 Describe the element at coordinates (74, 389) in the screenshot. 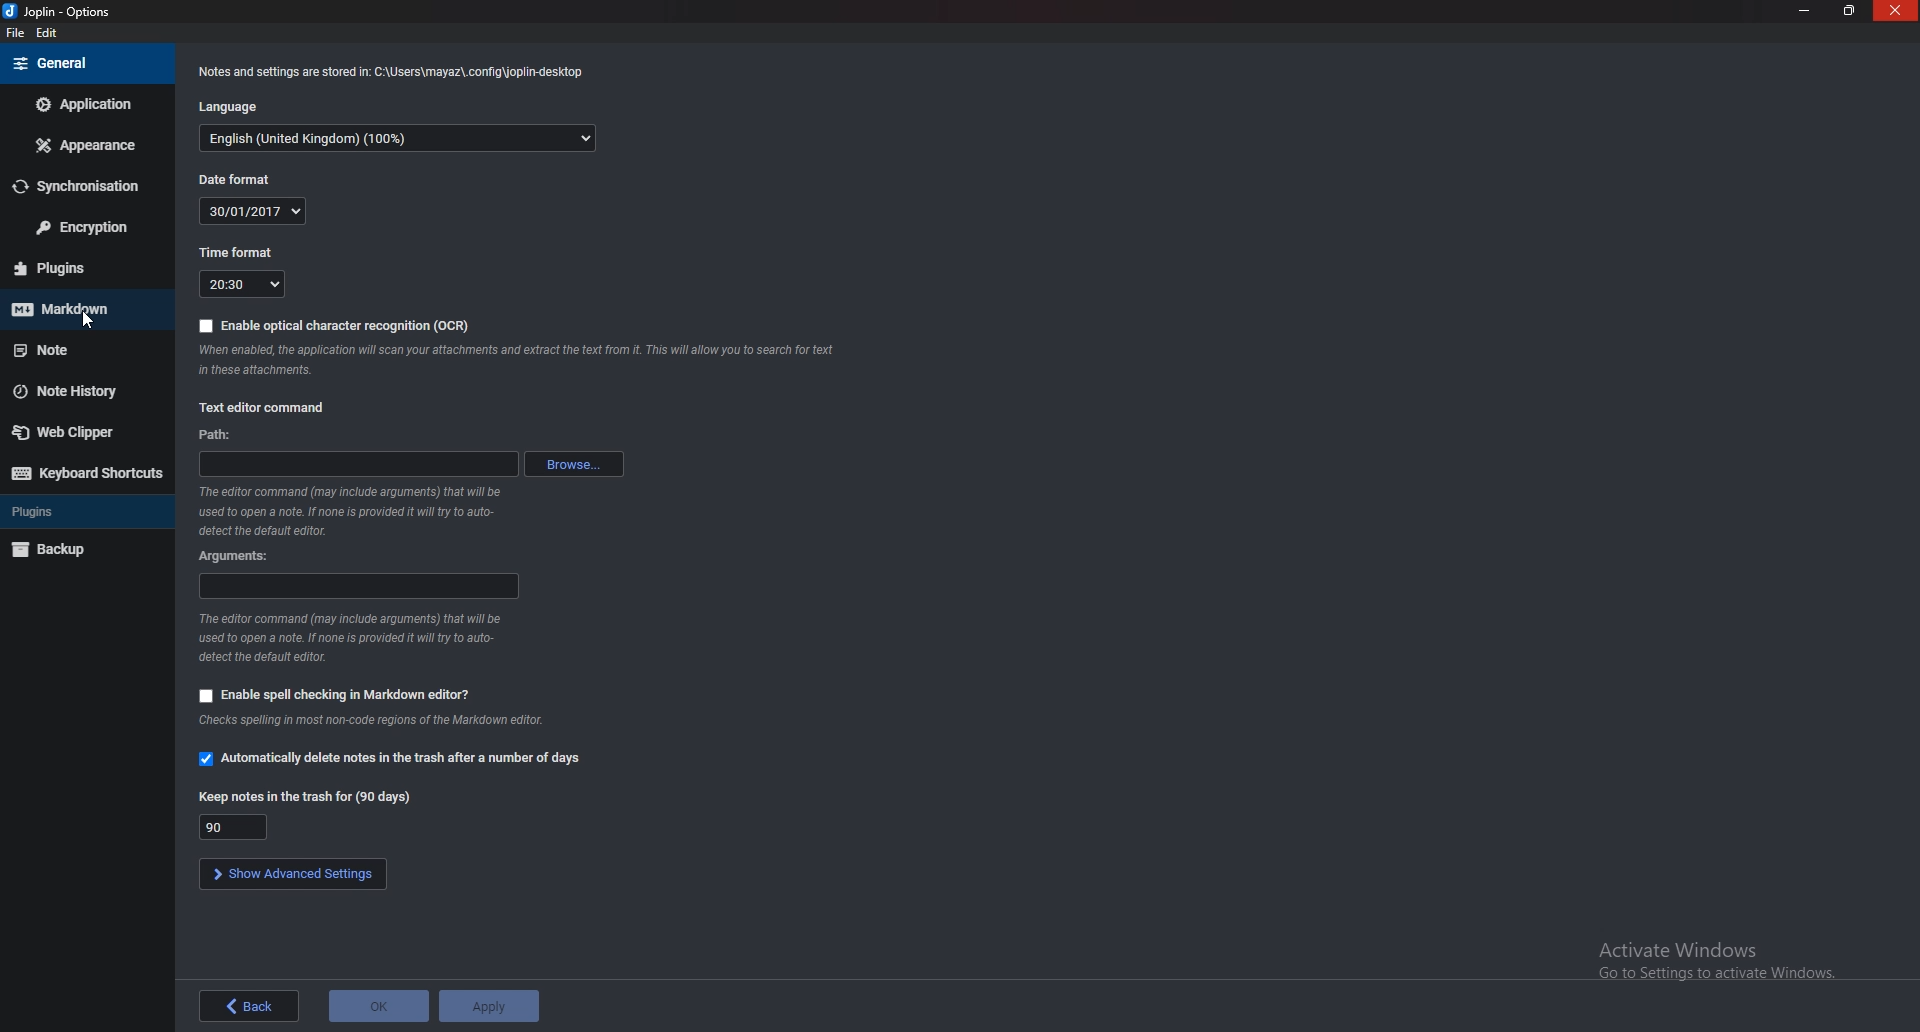

I see `Note history` at that location.